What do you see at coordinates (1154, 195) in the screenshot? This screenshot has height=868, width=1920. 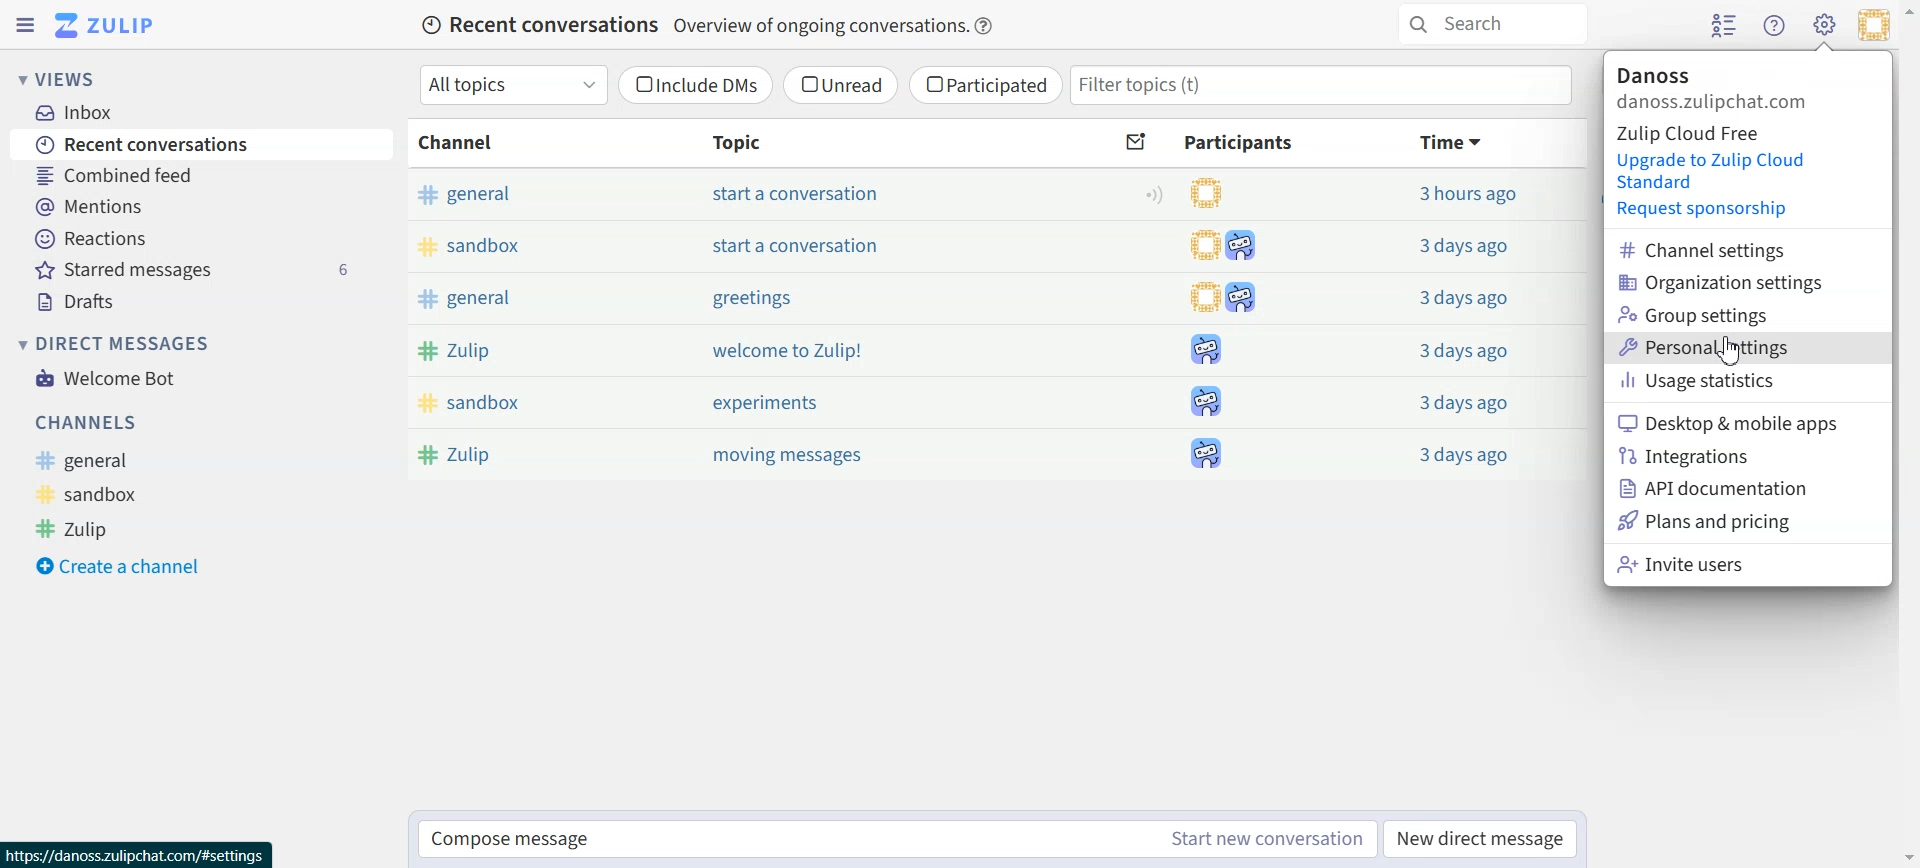 I see `Configure topic notification` at bounding box center [1154, 195].